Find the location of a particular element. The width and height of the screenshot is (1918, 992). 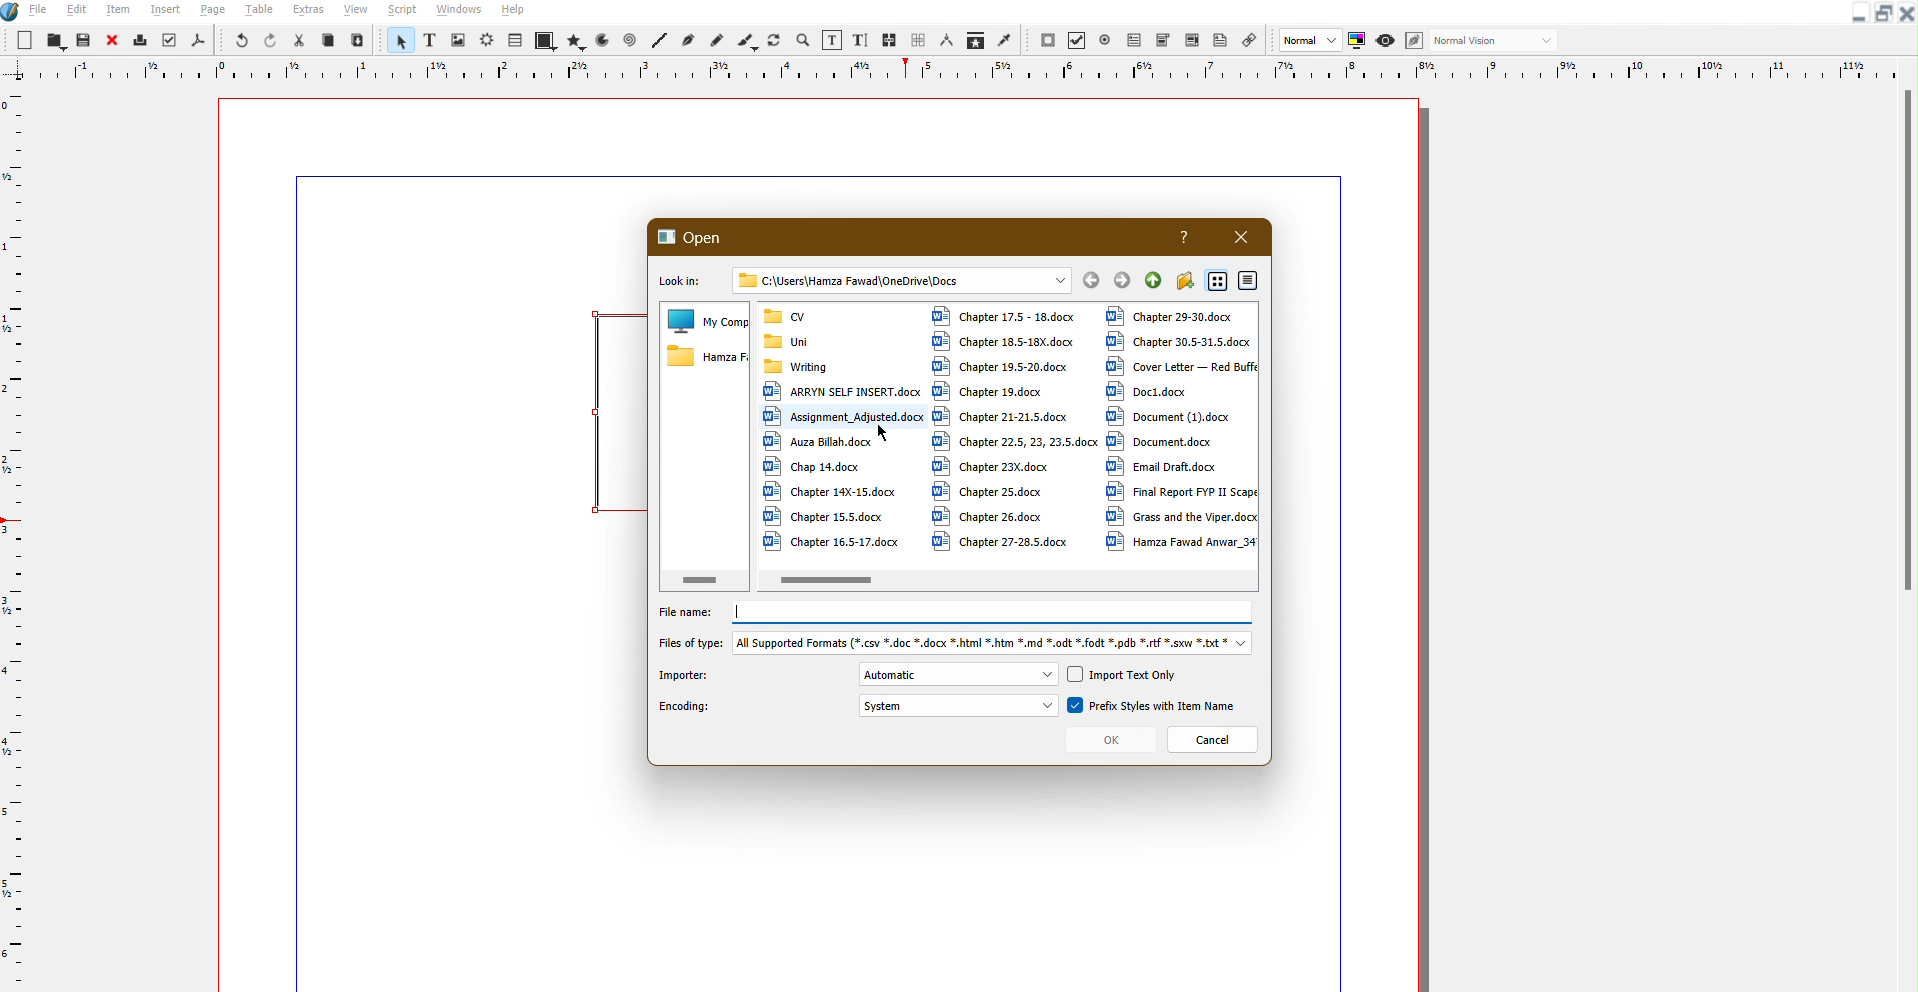

Refresh is located at coordinates (773, 39).